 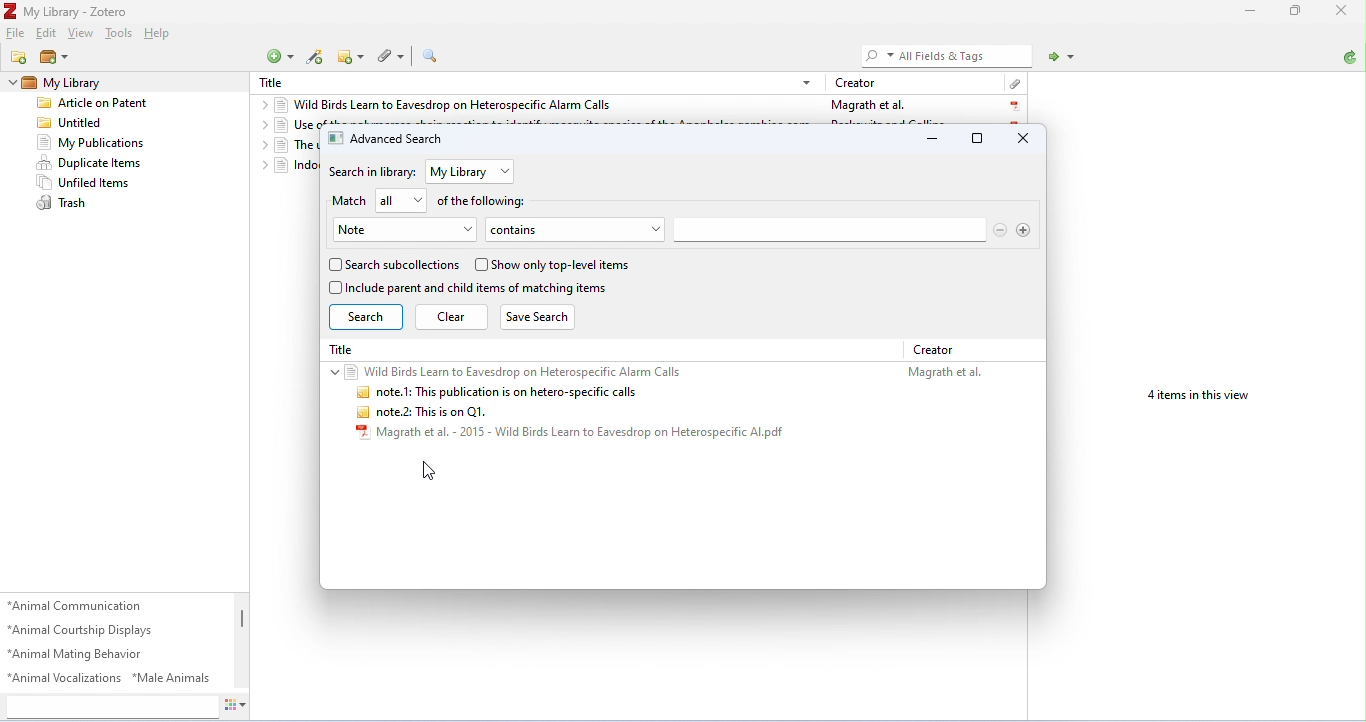 What do you see at coordinates (561, 265) in the screenshot?
I see `show only top-level items` at bounding box center [561, 265].